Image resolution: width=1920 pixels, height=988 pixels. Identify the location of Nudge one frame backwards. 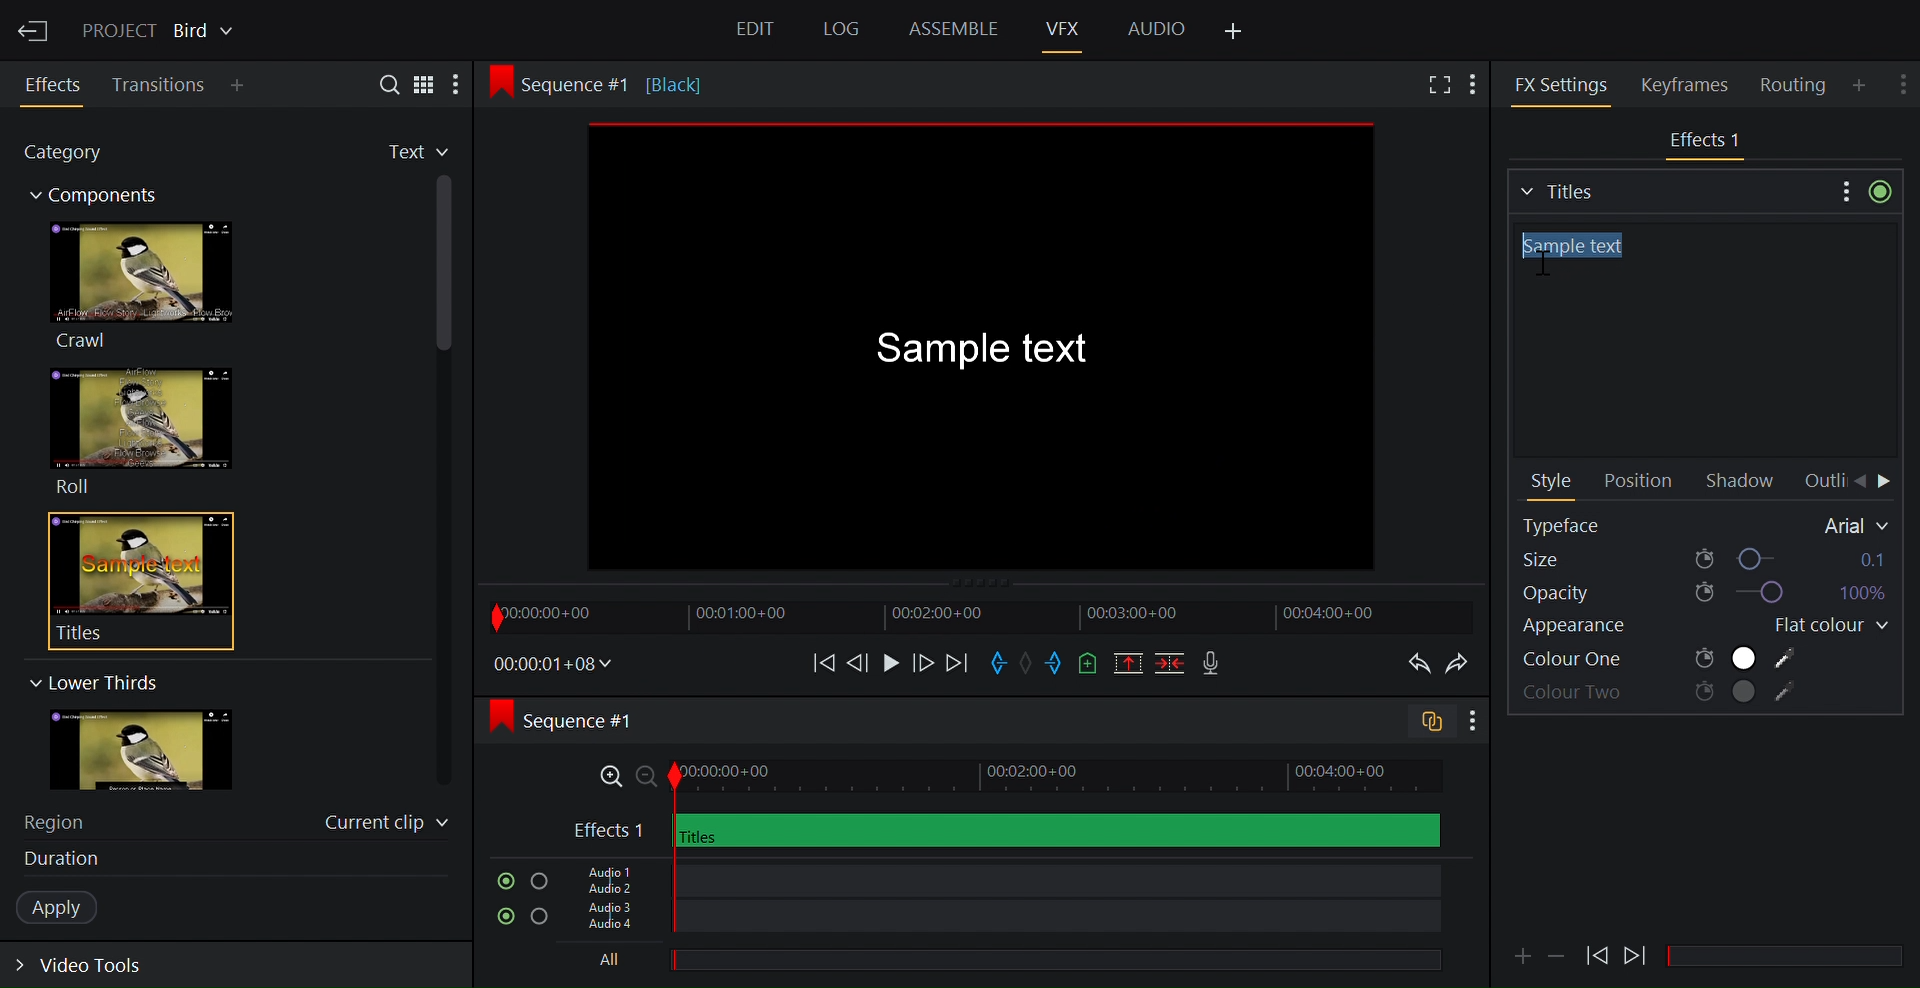
(859, 661).